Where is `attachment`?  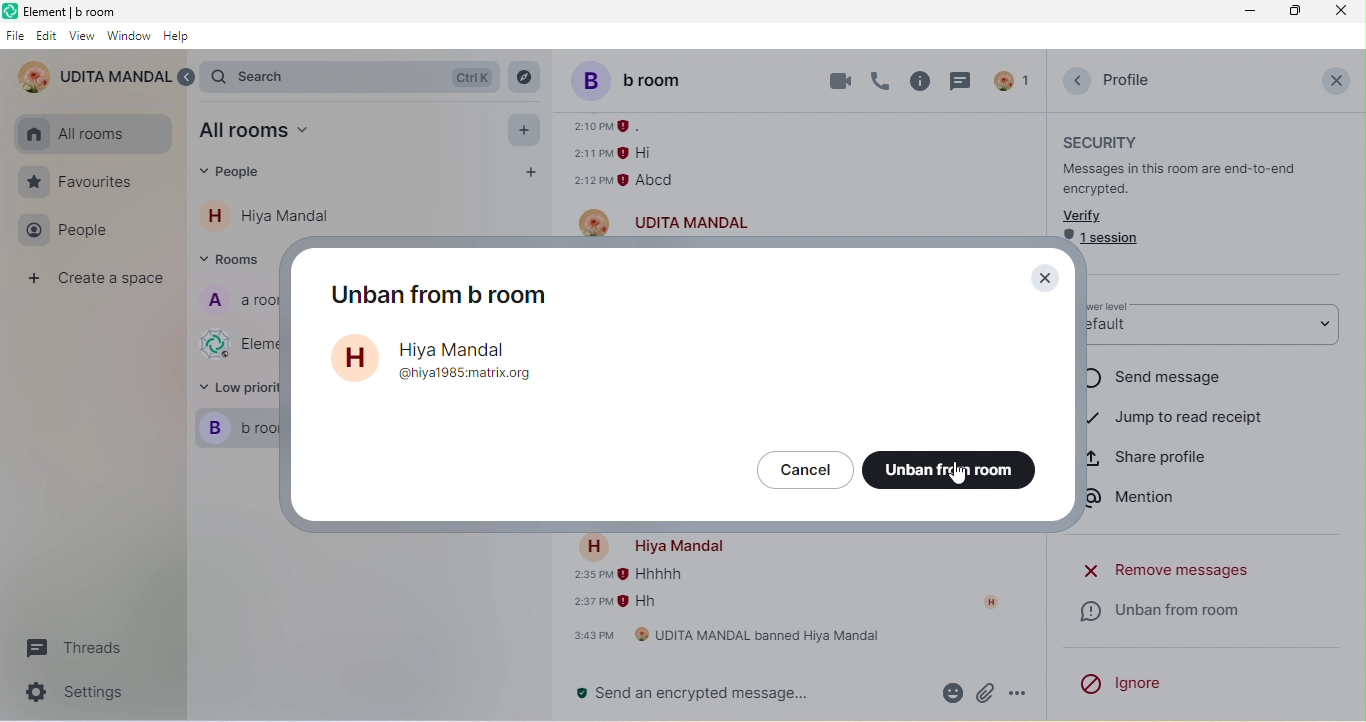
attachment is located at coordinates (984, 693).